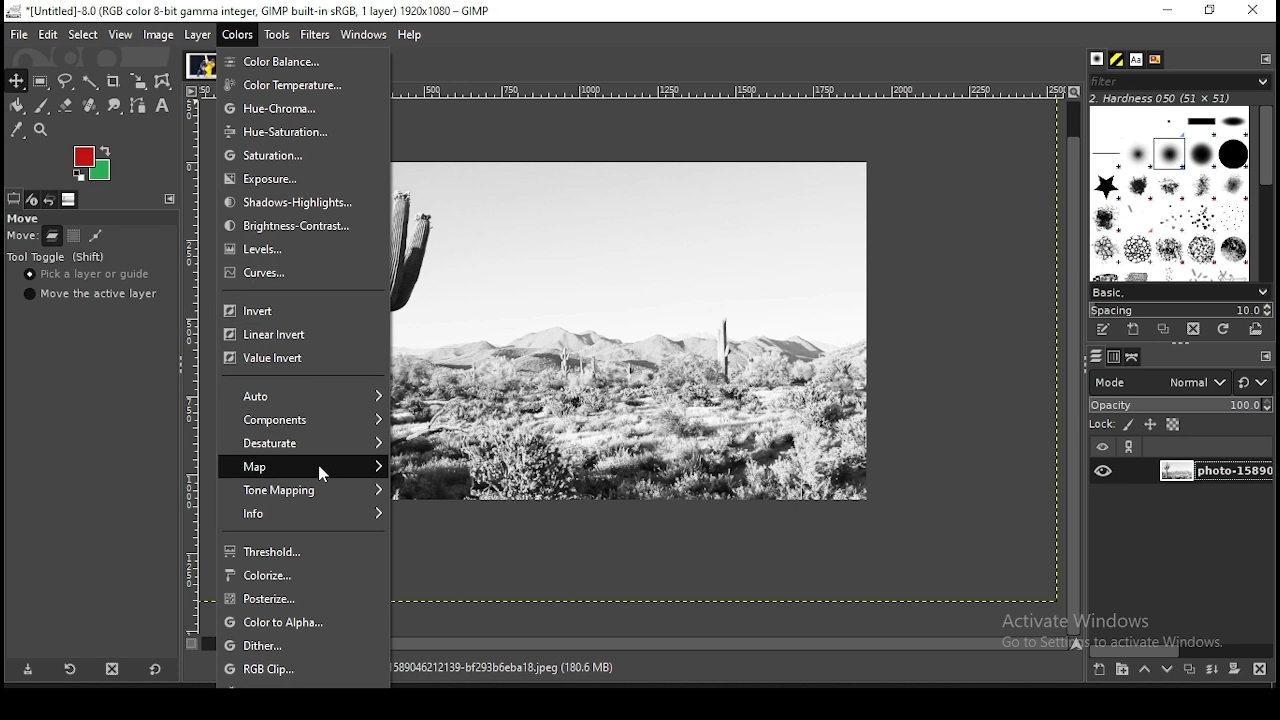 Image resolution: width=1280 pixels, height=720 pixels. Describe the element at coordinates (295, 202) in the screenshot. I see `shadows highlights` at that location.